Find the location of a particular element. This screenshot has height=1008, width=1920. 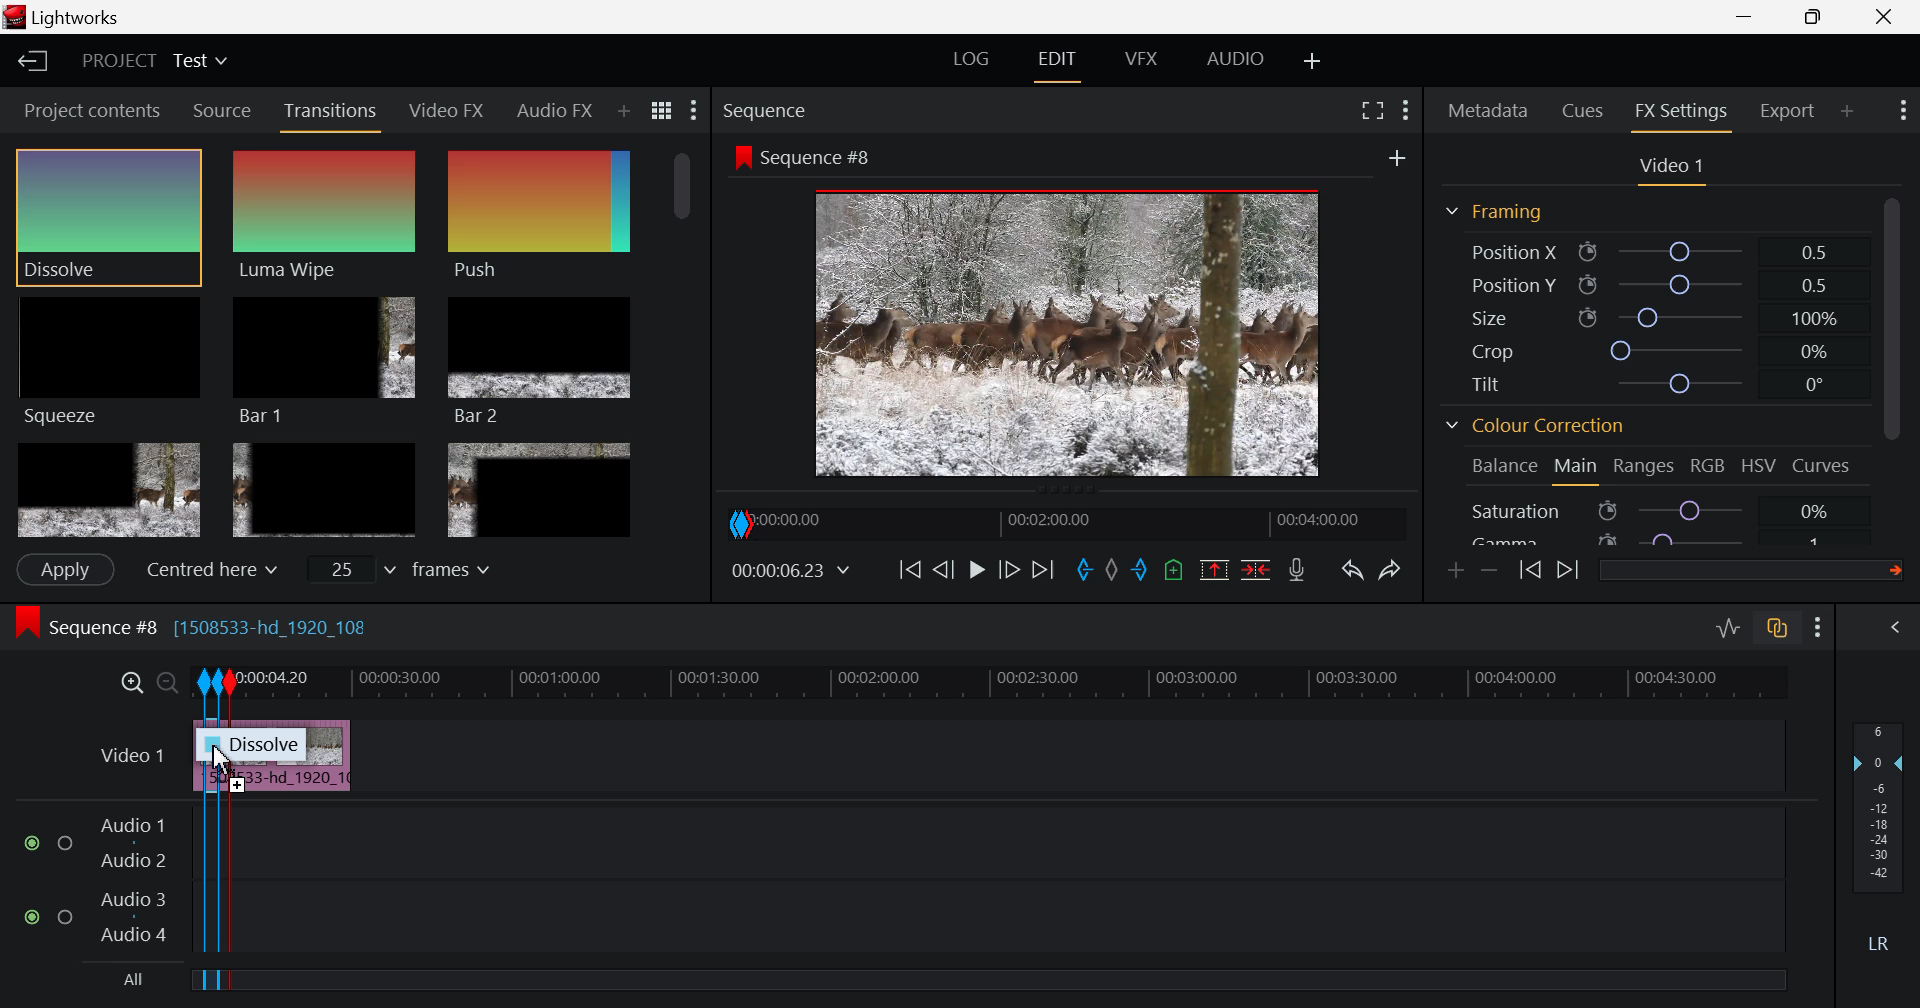

Project Timeline is located at coordinates (1091, 682).